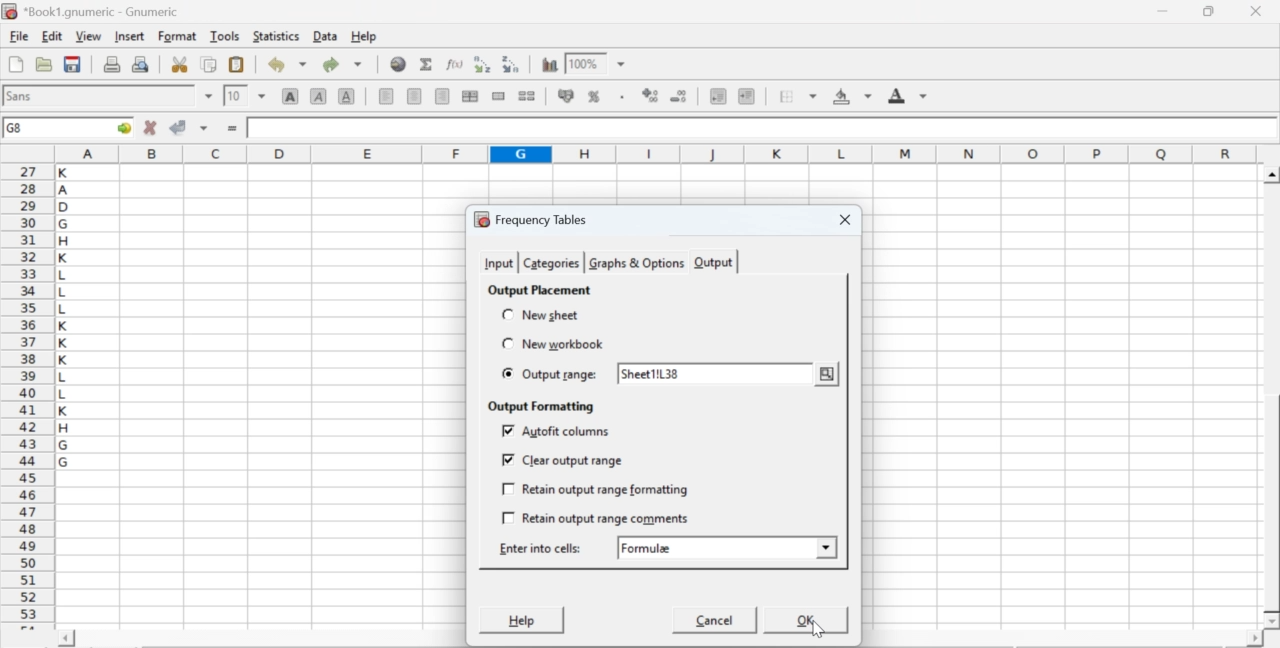 Image resolution: width=1280 pixels, height=648 pixels. What do you see at coordinates (807, 619) in the screenshot?
I see `OK` at bounding box center [807, 619].